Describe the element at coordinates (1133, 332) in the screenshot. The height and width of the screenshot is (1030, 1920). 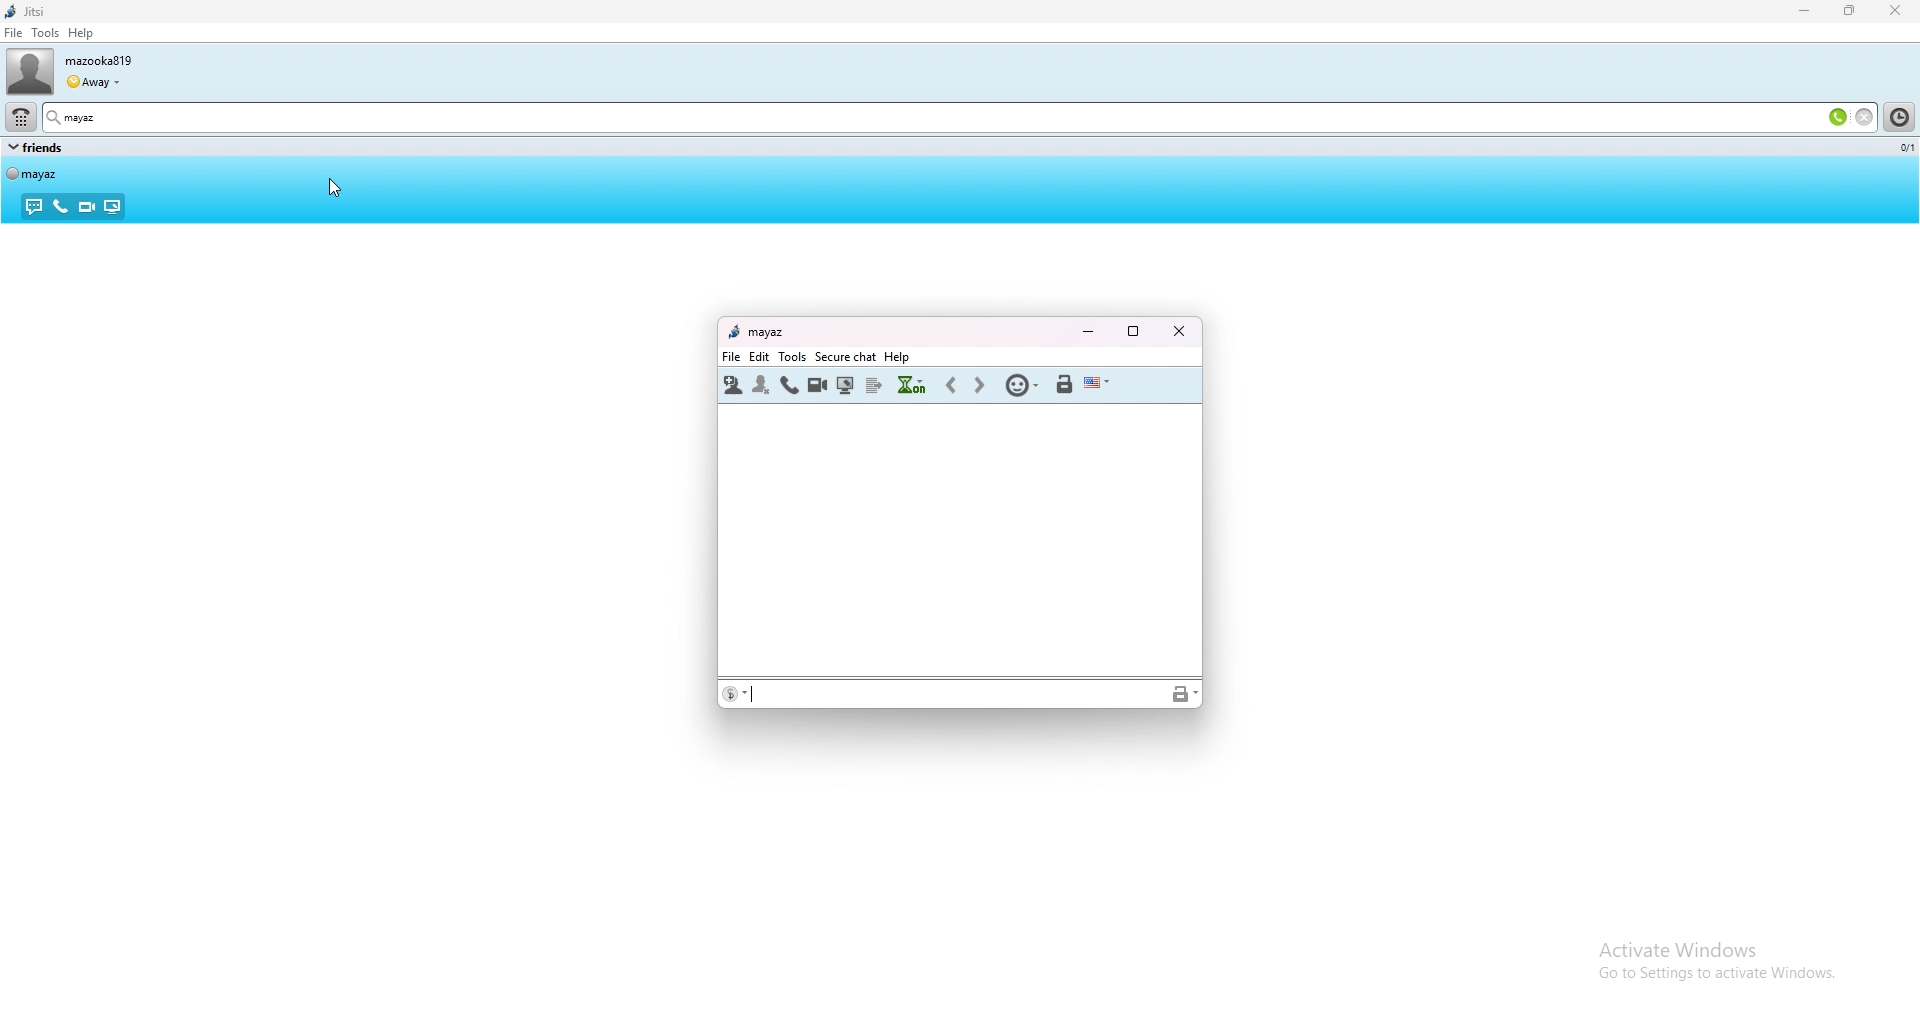
I see `maximize` at that location.